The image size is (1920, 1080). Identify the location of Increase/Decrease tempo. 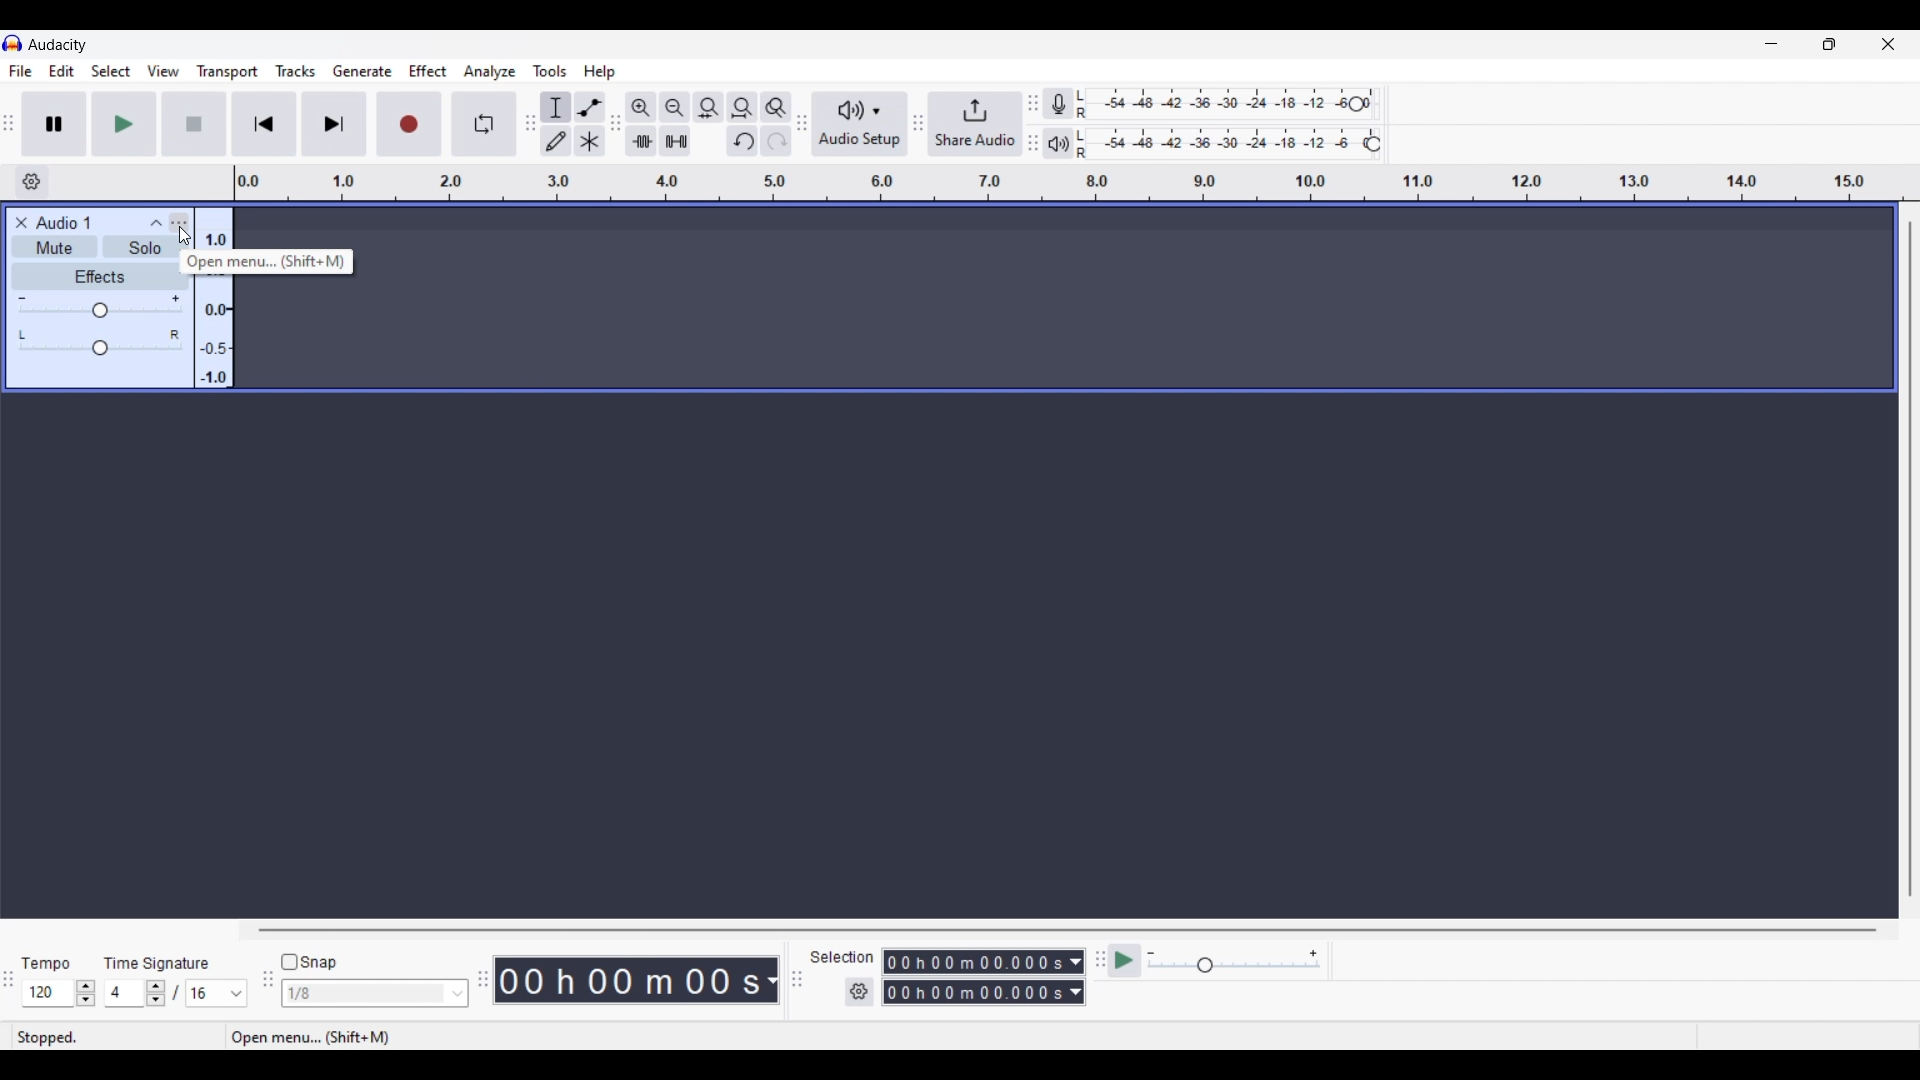
(86, 993).